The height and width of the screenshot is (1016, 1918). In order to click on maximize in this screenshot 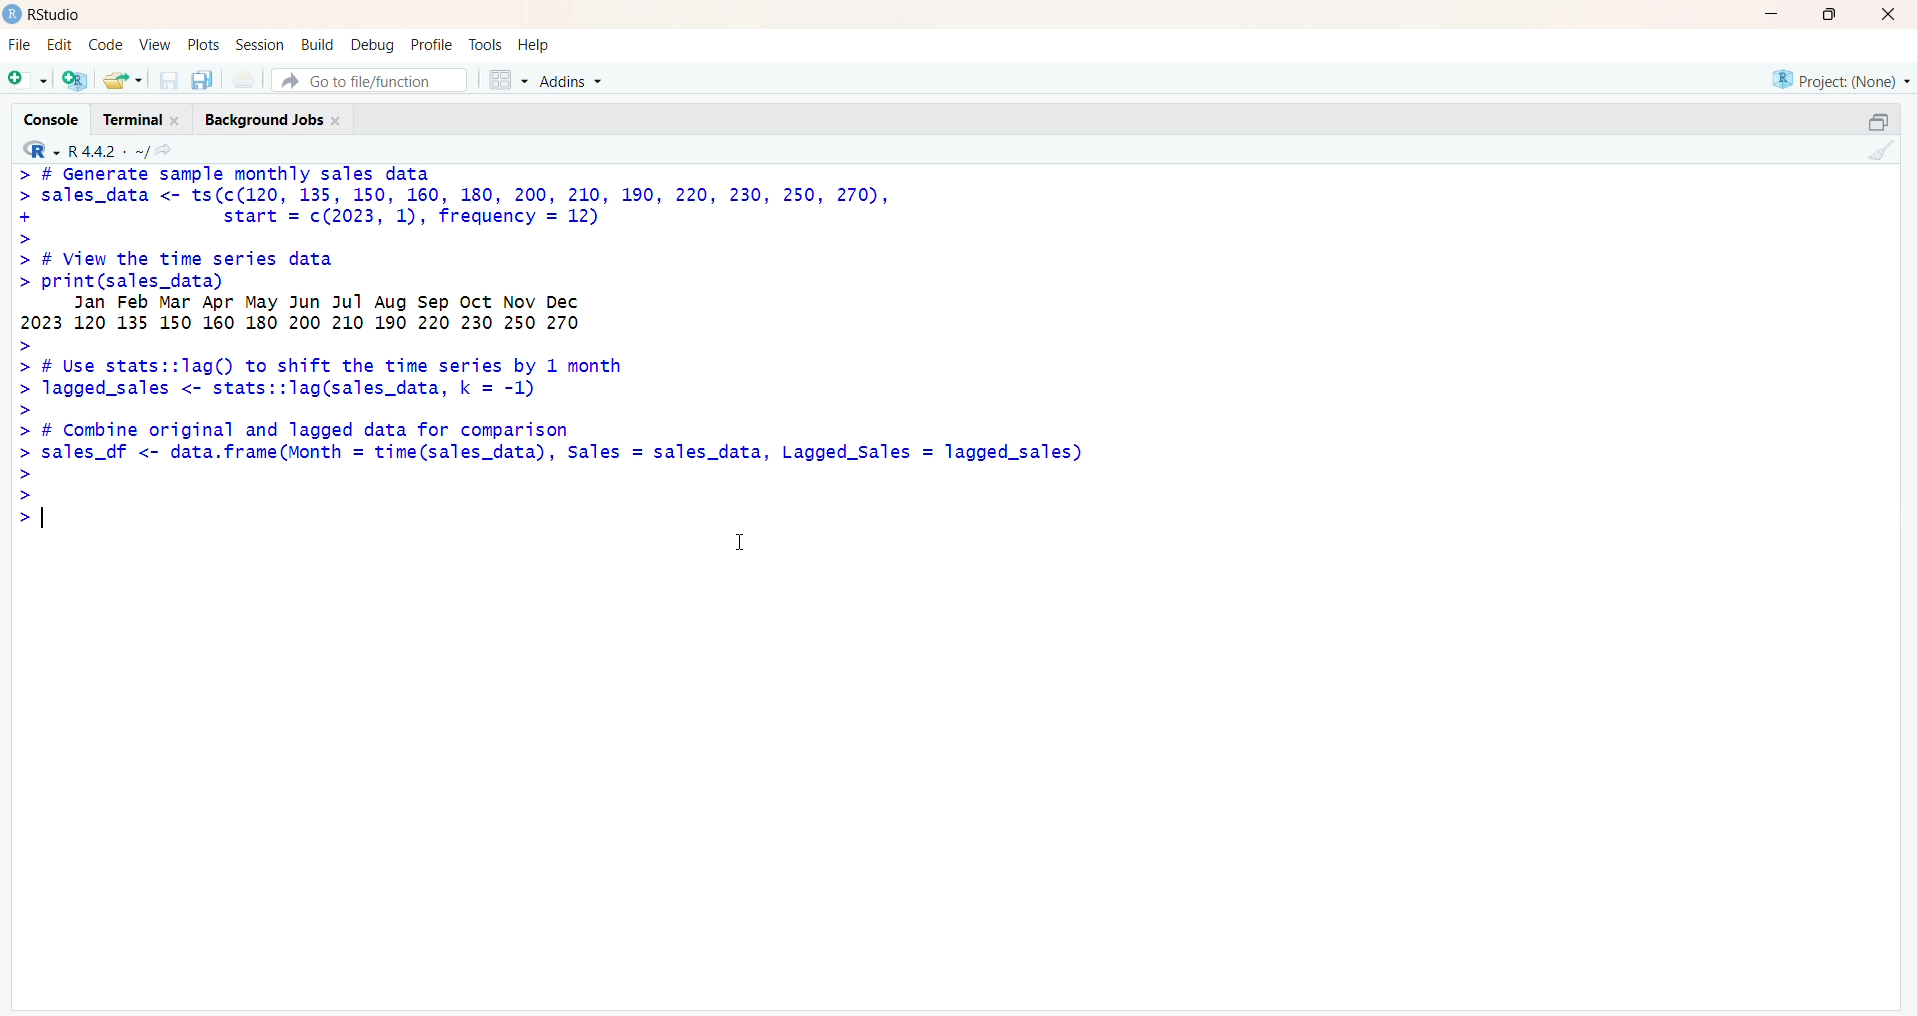, I will do `click(1828, 14)`.